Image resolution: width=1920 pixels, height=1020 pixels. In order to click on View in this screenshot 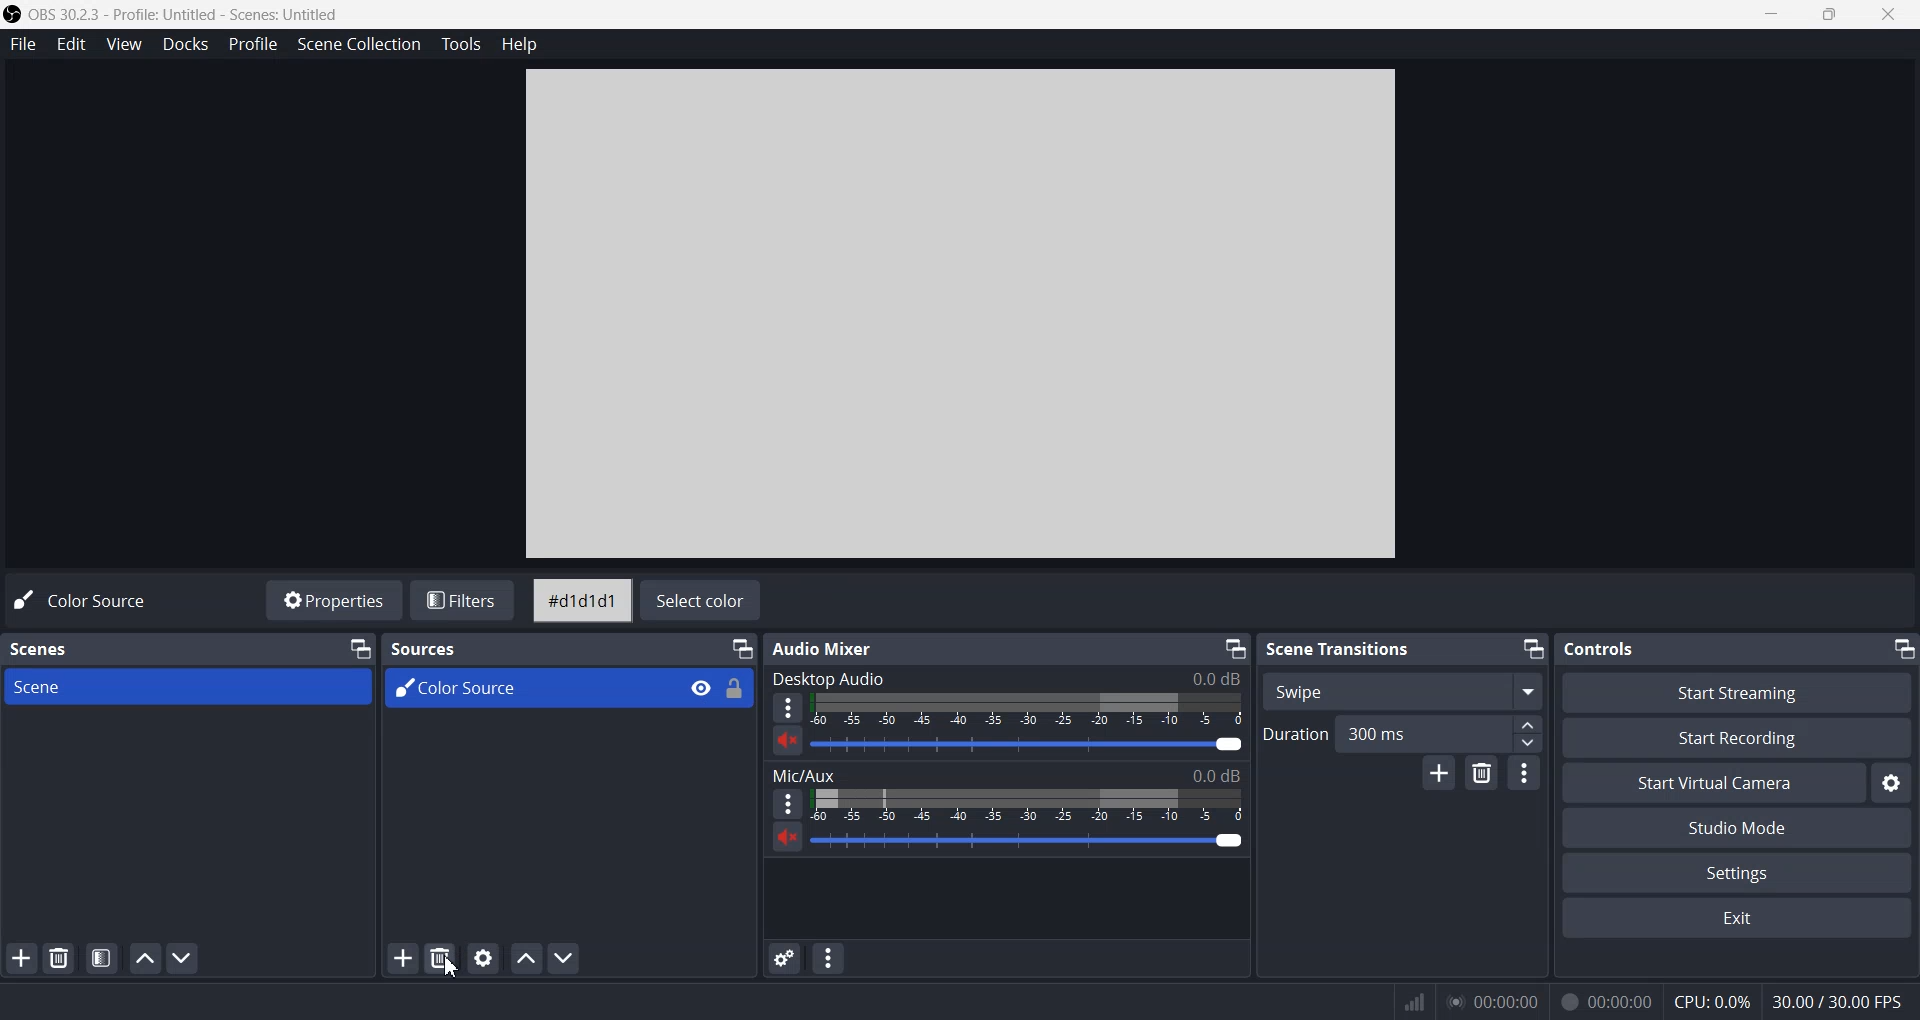, I will do `click(122, 44)`.